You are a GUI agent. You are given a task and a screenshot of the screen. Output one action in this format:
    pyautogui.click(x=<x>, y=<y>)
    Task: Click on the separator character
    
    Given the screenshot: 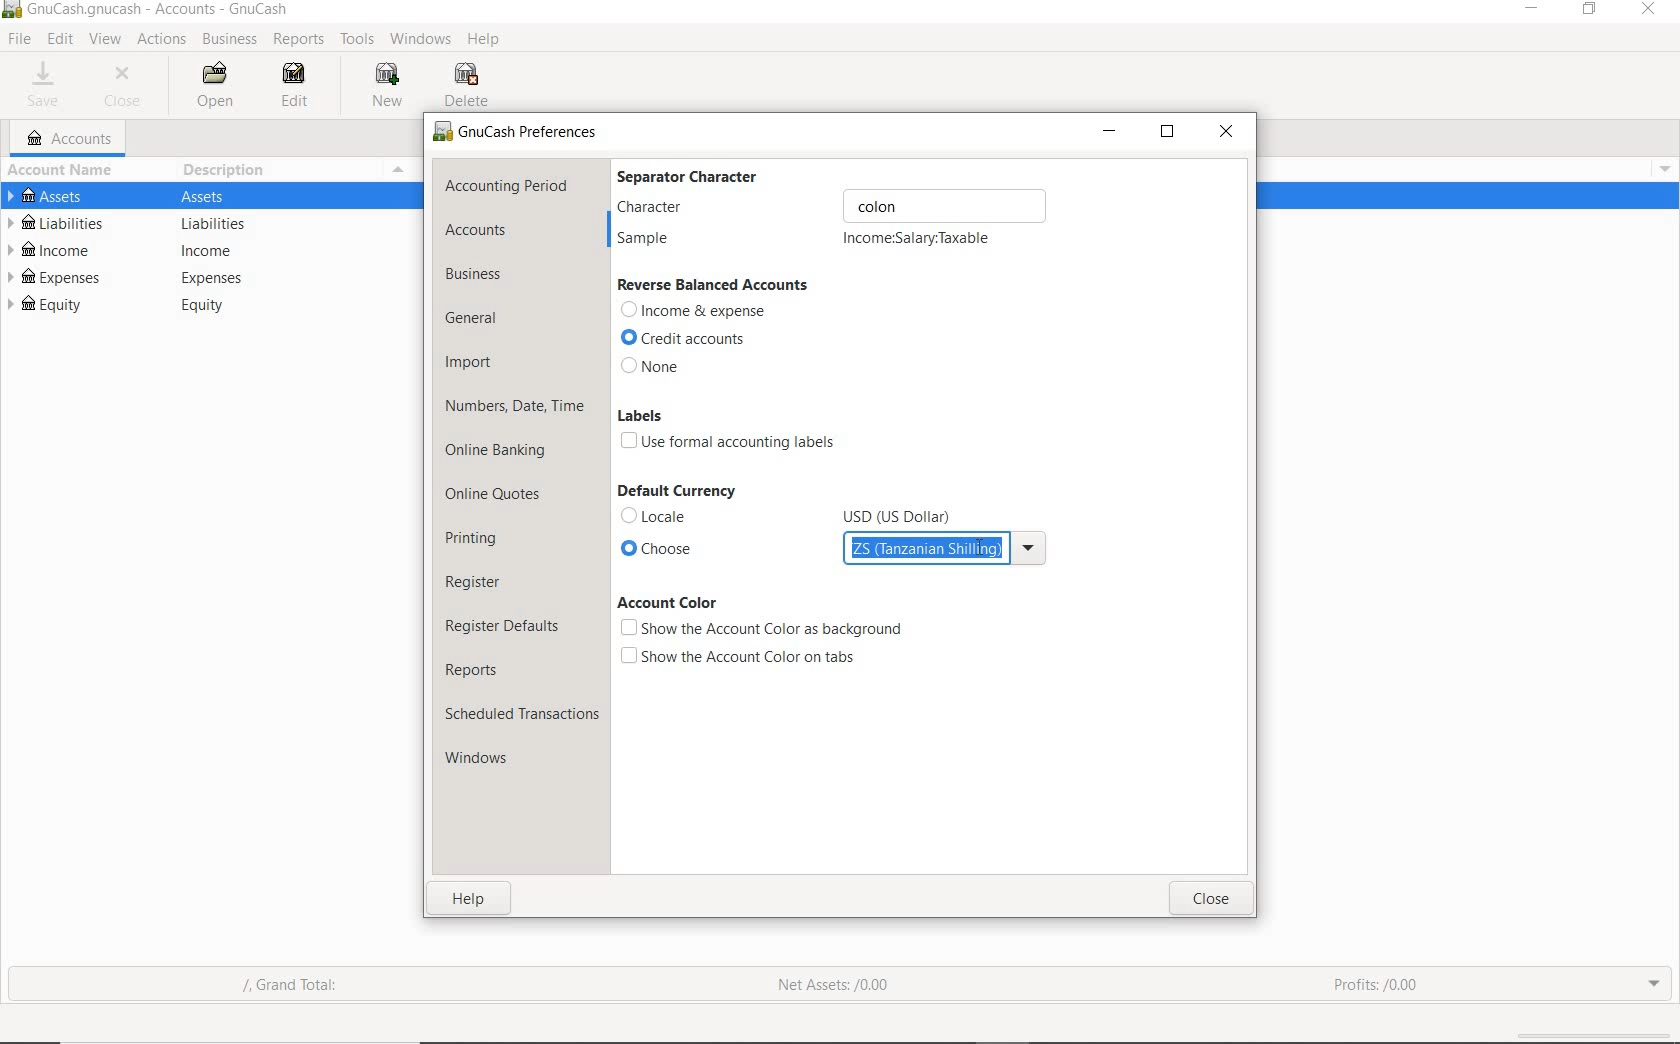 What is the action you would take?
    pyautogui.click(x=701, y=175)
    